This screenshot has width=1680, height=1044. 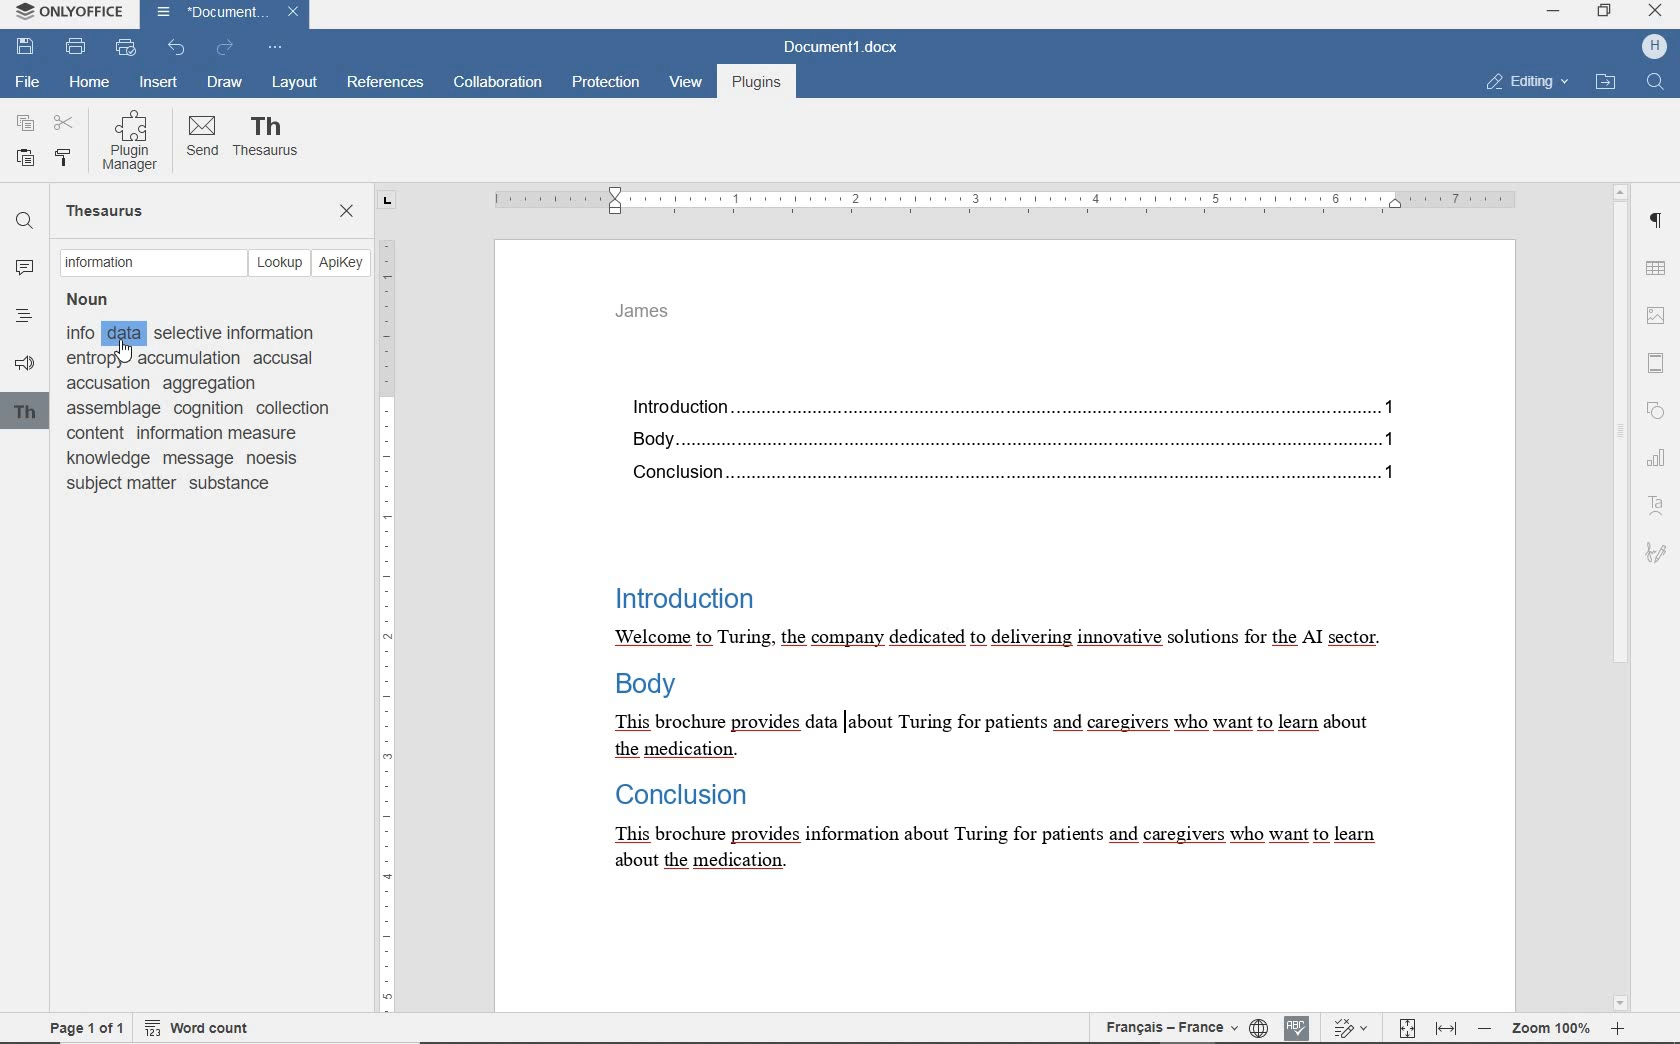 What do you see at coordinates (641, 312) in the screenshot?
I see `HEADER TEXT` at bounding box center [641, 312].